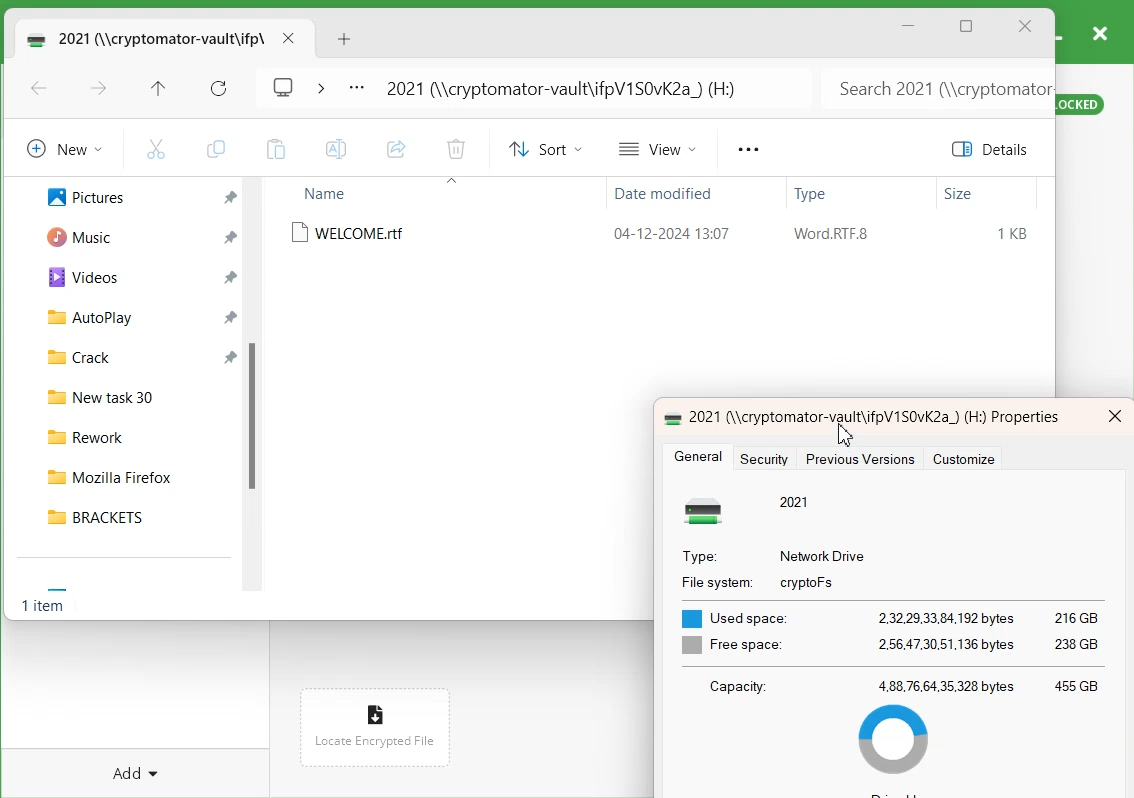  What do you see at coordinates (39, 90) in the screenshot?
I see `Go Back` at bounding box center [39, 90].